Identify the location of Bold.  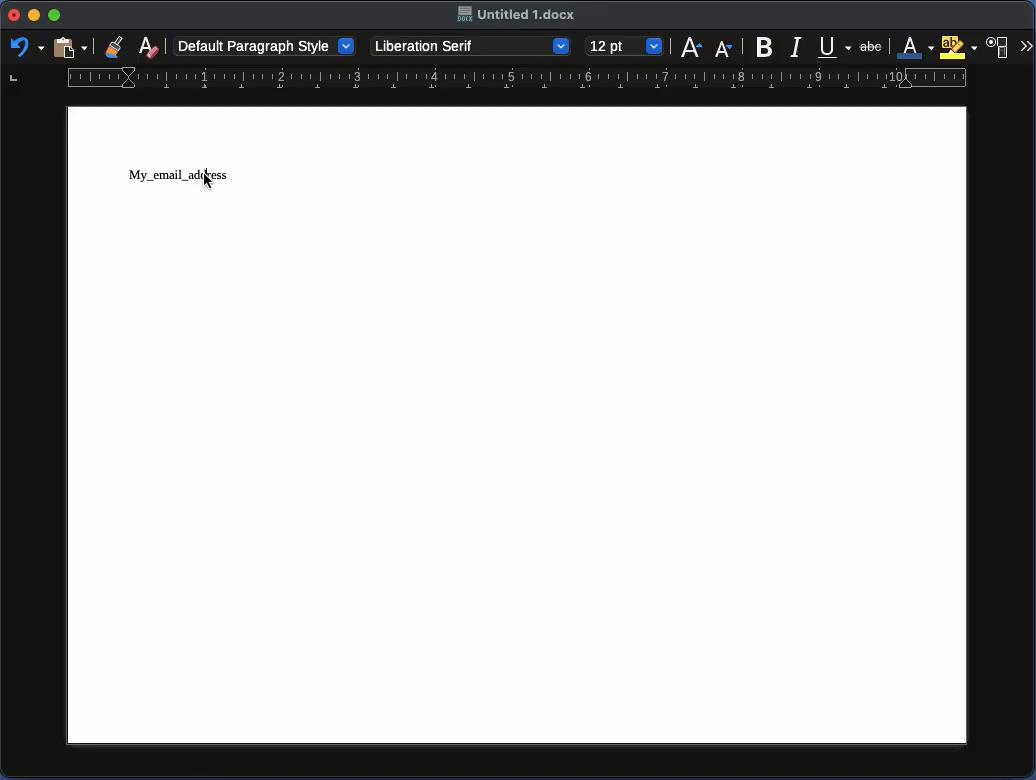
(765, 47).